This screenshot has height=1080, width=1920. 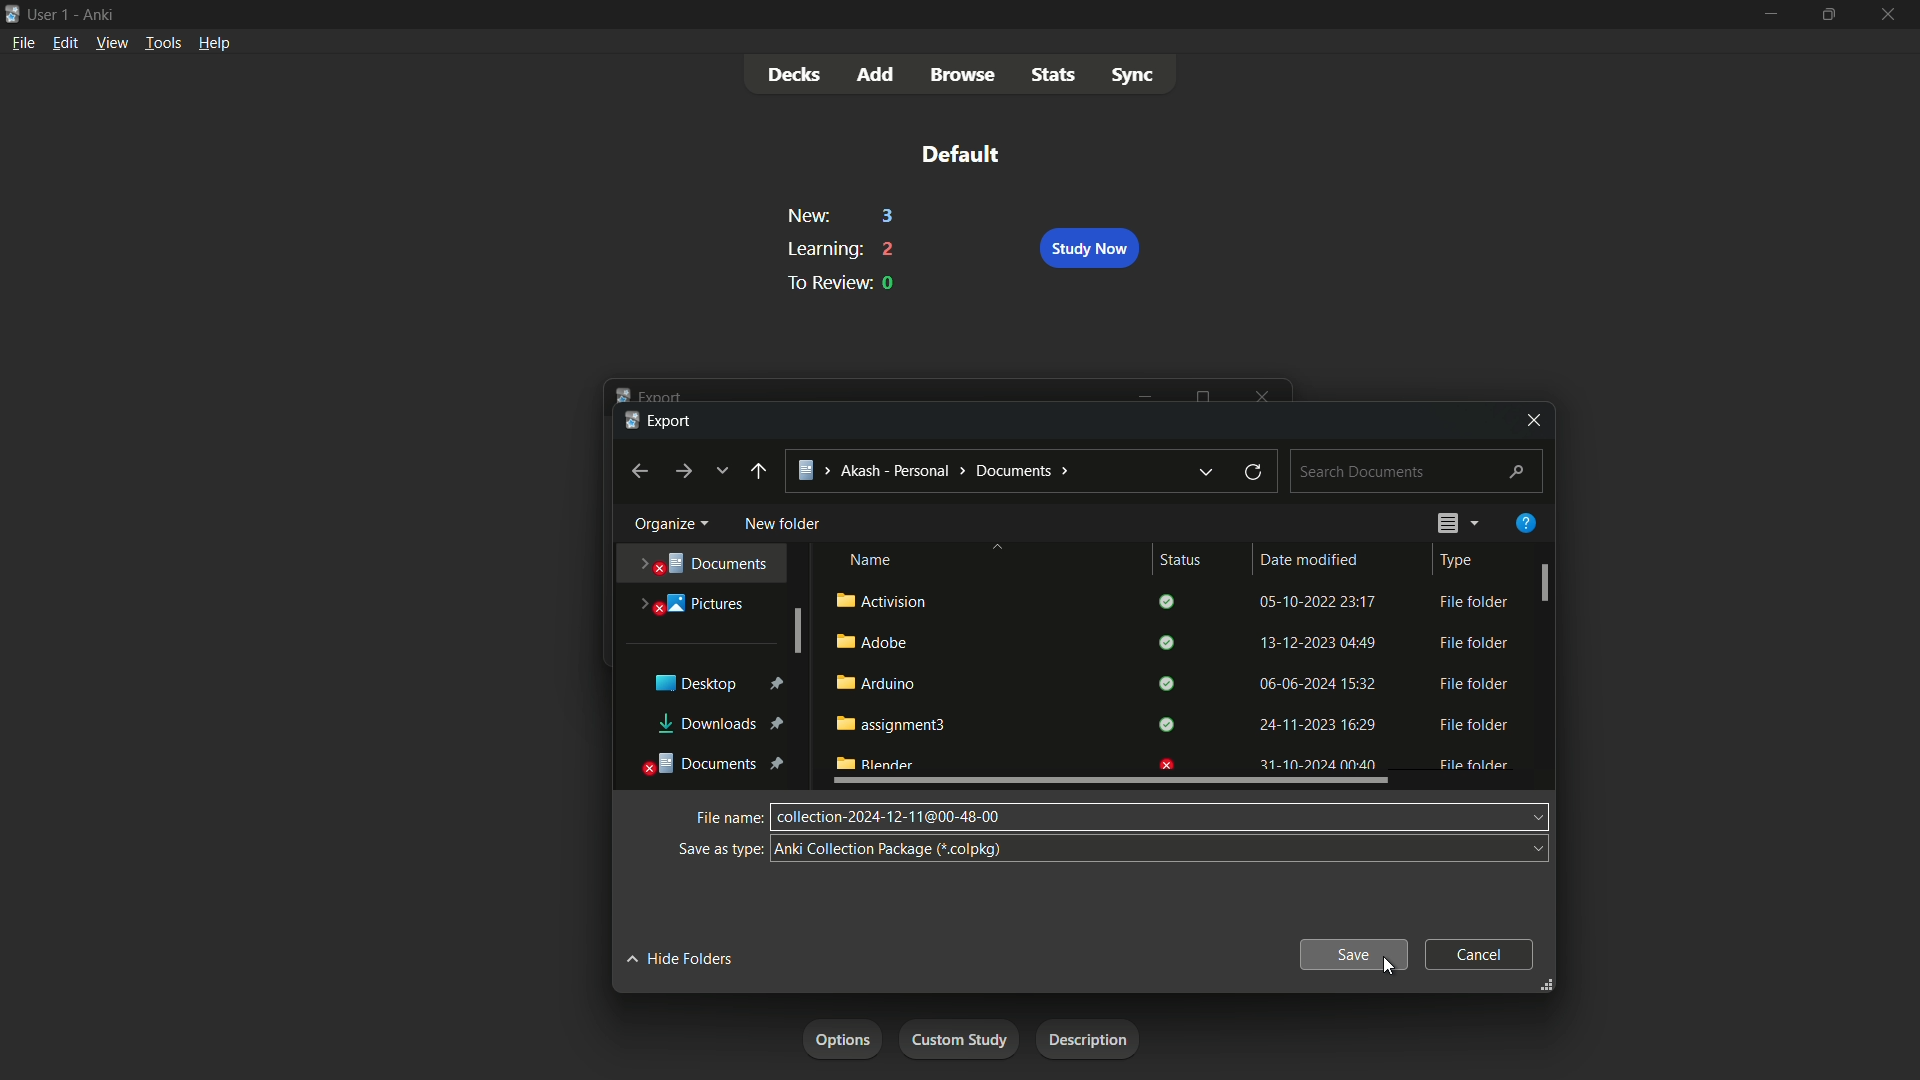 What do you see at coordinates (717, 682) in the screenshot?
I see `desktop` at bounding box center [717, 682].